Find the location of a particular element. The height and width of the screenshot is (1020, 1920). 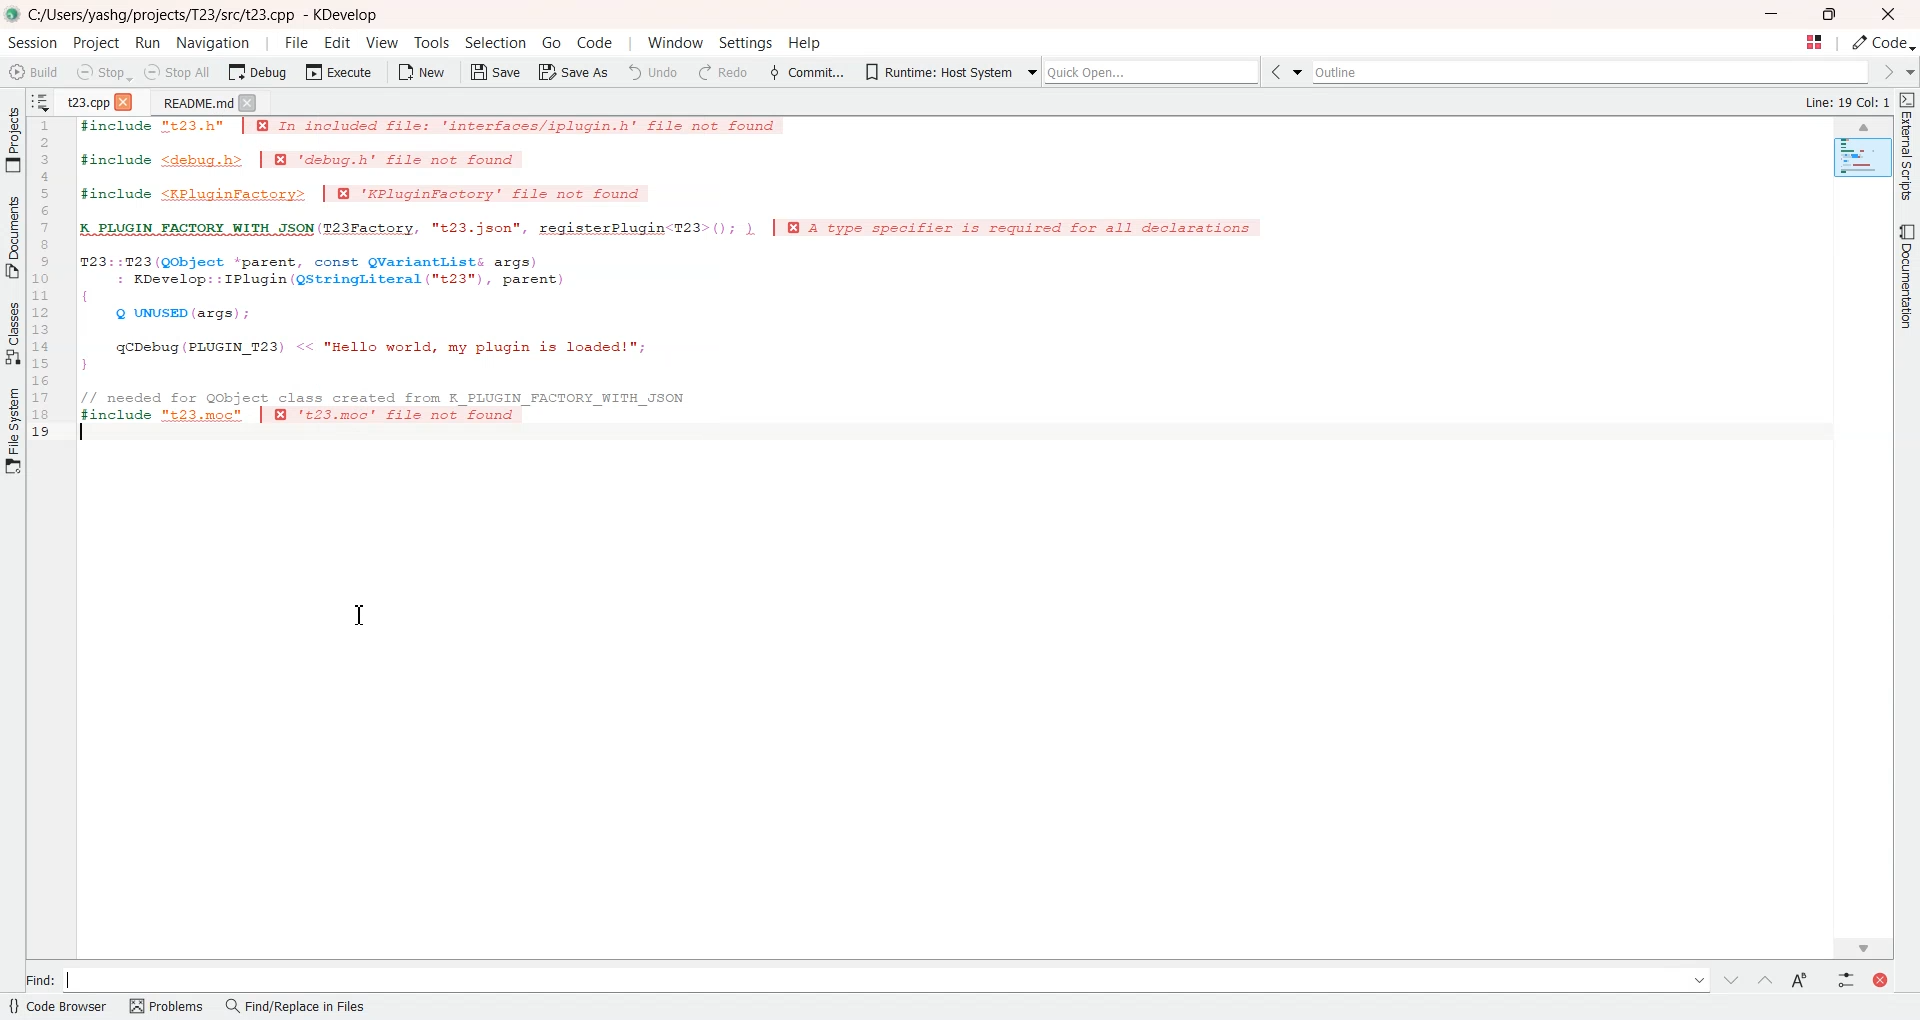

Save as is located at coordinates (574, 73).